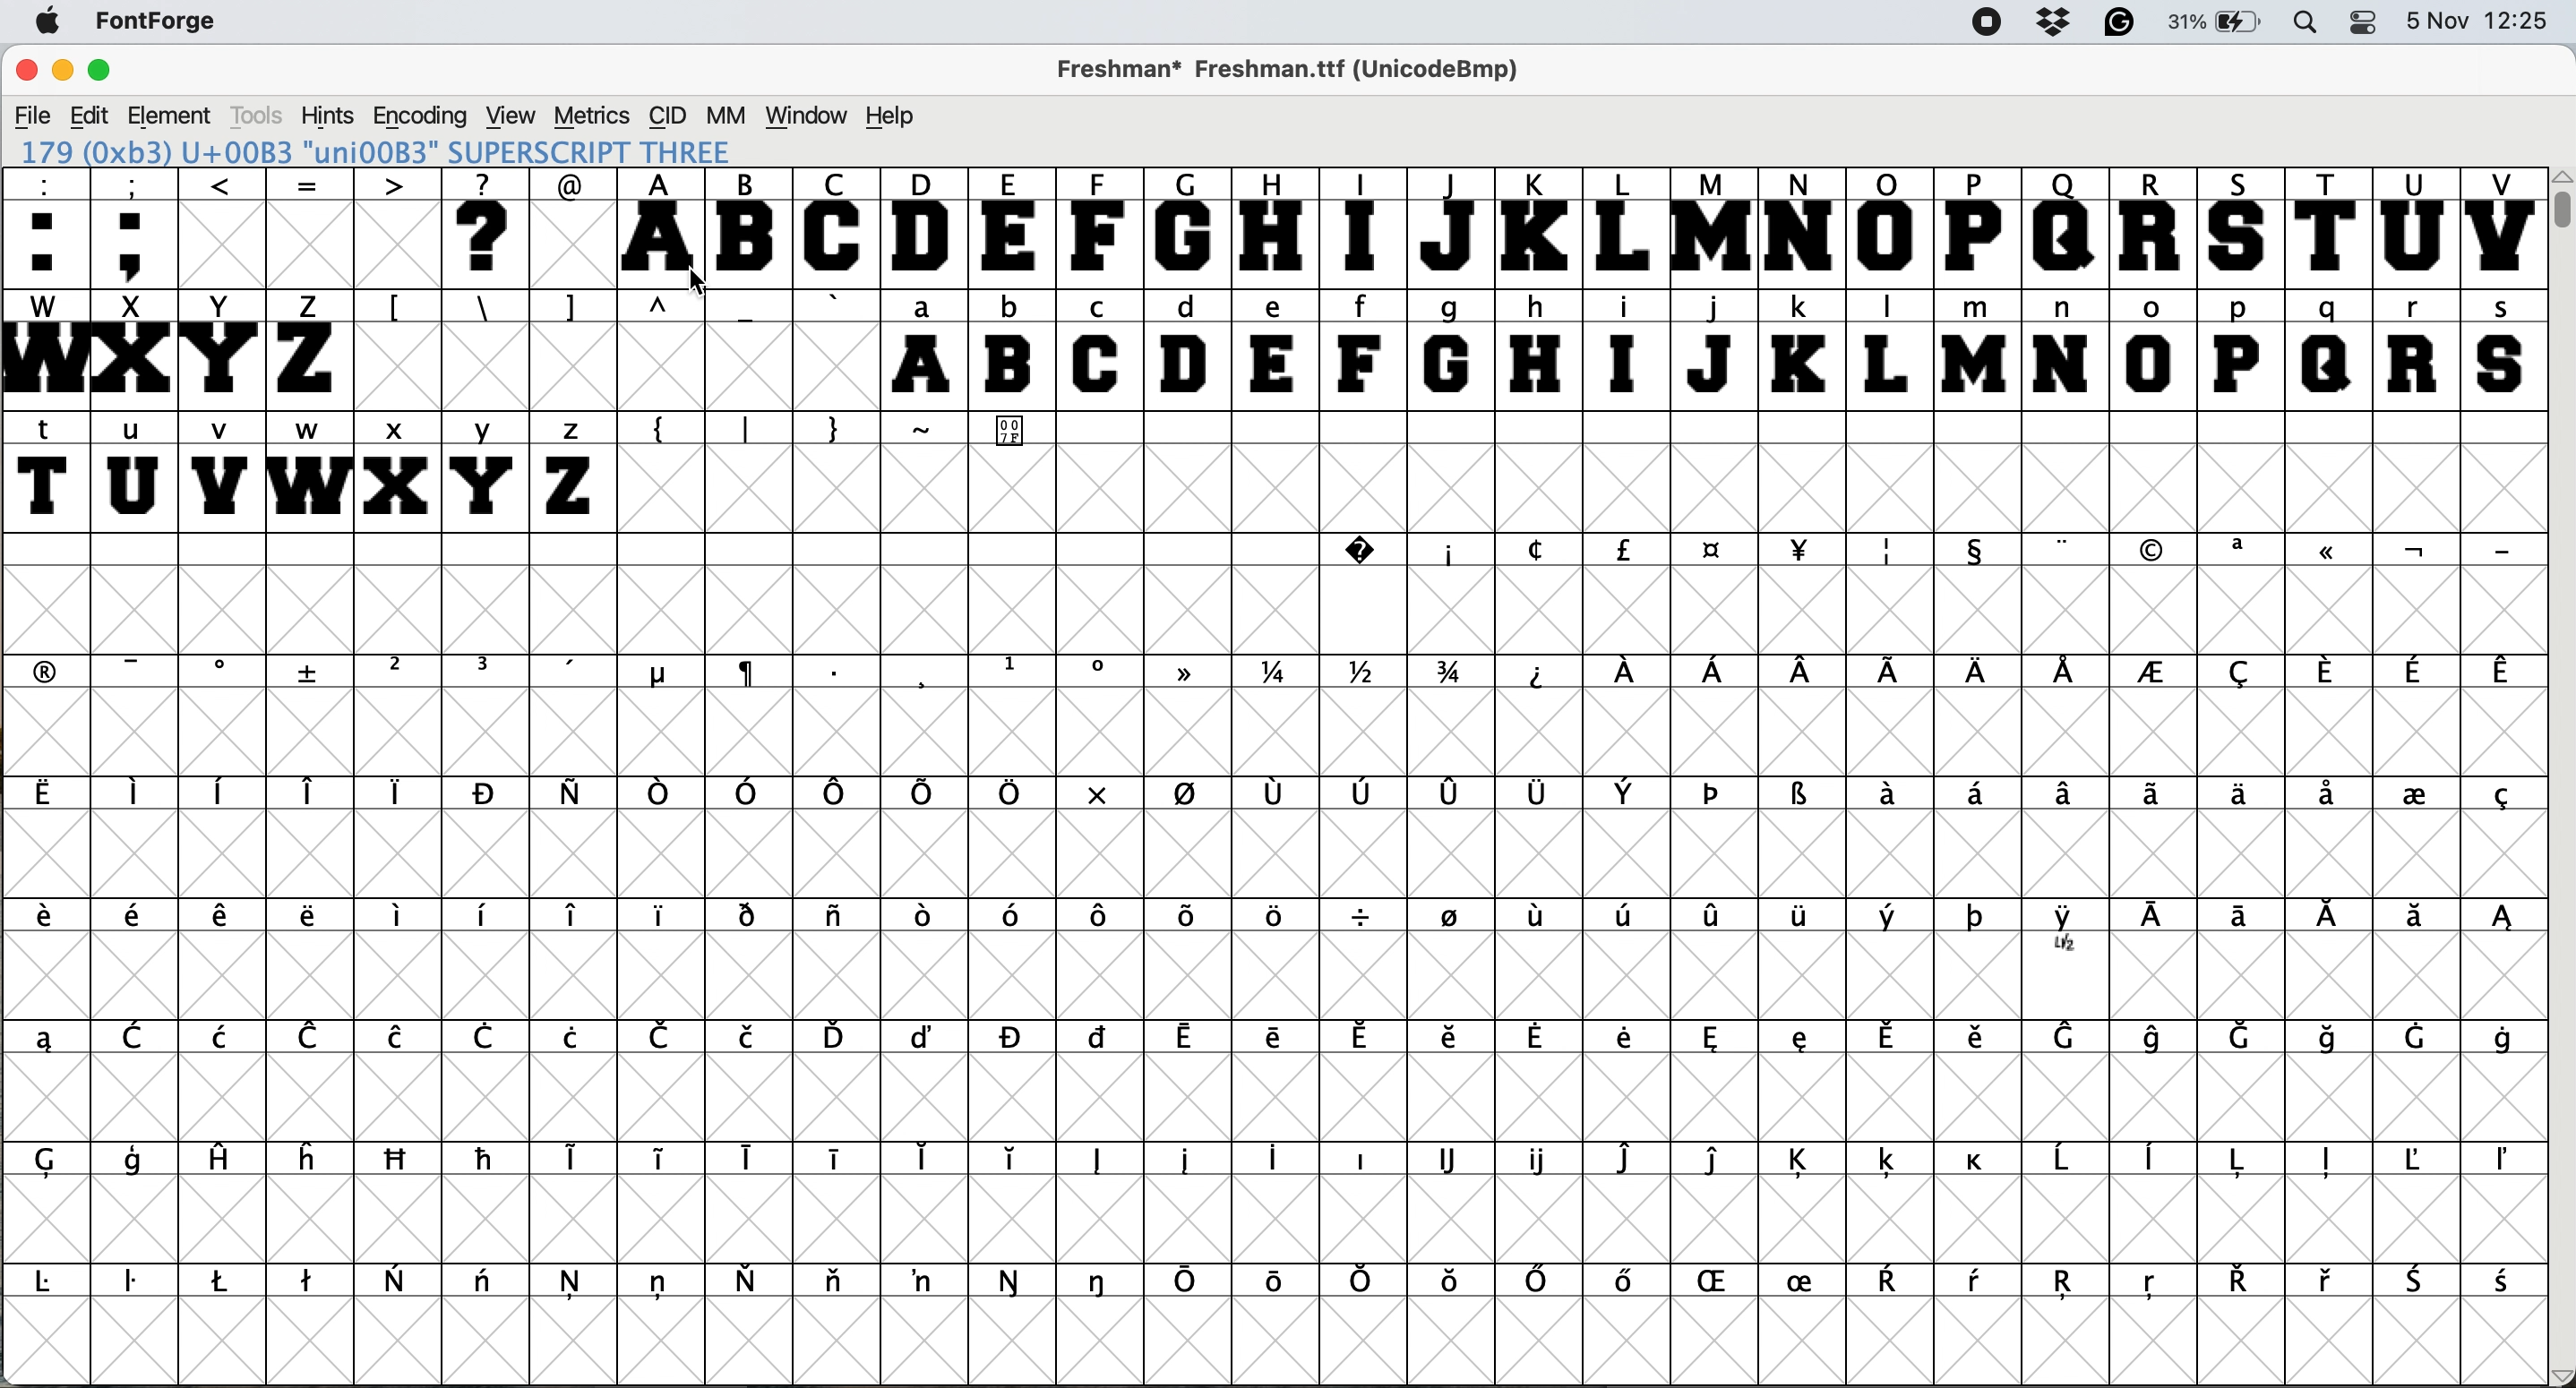 The height and width of the screenshot is (1388, 2576). Describe the element at coordinates (2155, 550) in the screenshot. I see `symbol` at that location.